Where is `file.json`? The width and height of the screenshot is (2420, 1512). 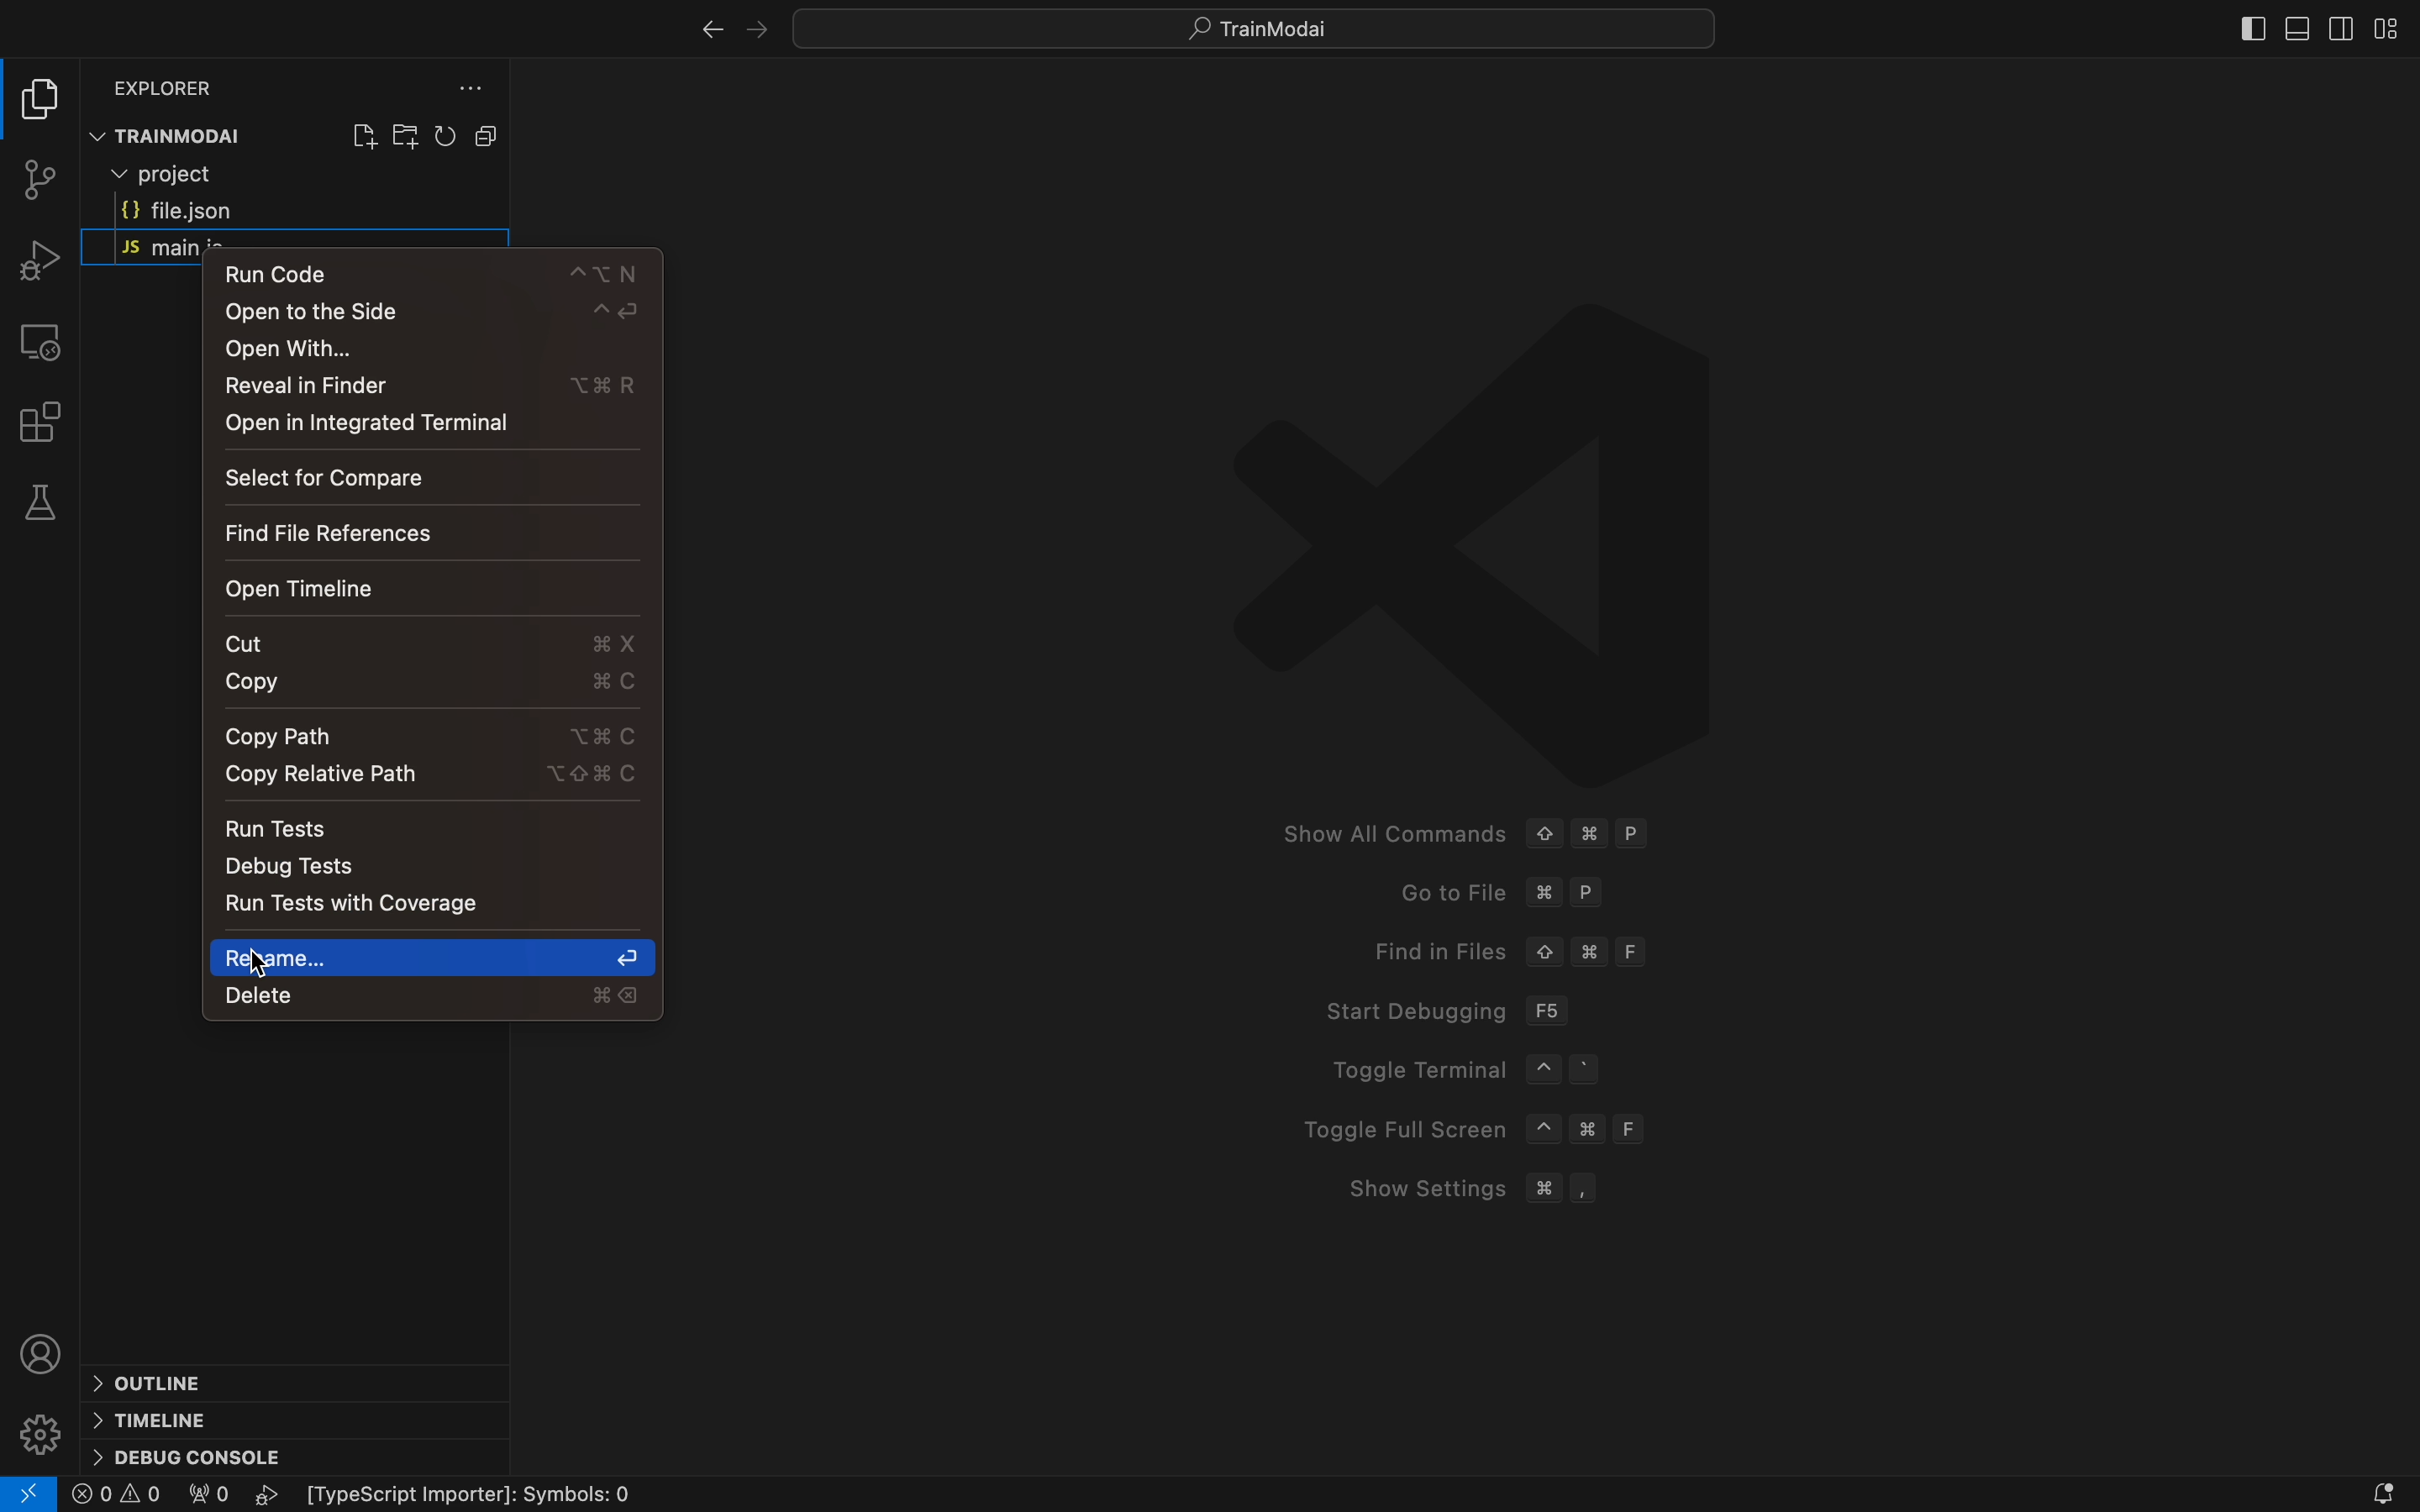
file.json is located at coordinates (291, 215).